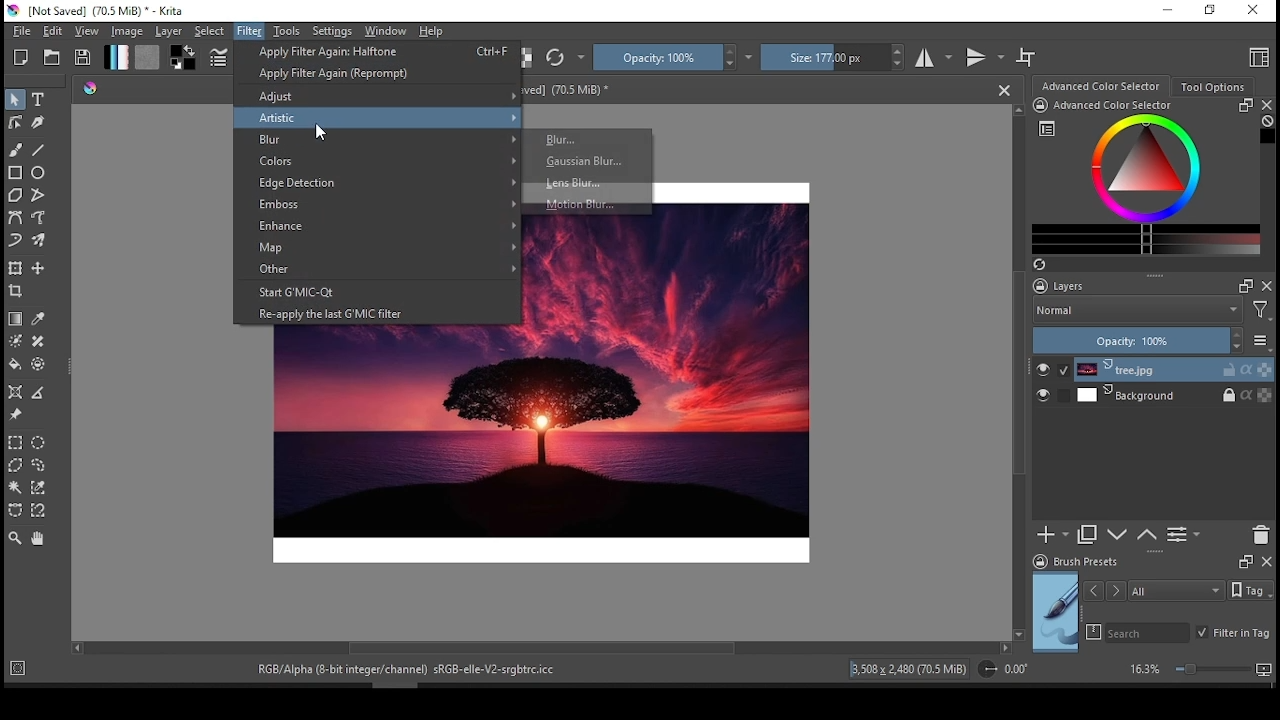 This screenshot has width=1280, height=720. I want to click on vertical mirror mode, so click(986, 57).